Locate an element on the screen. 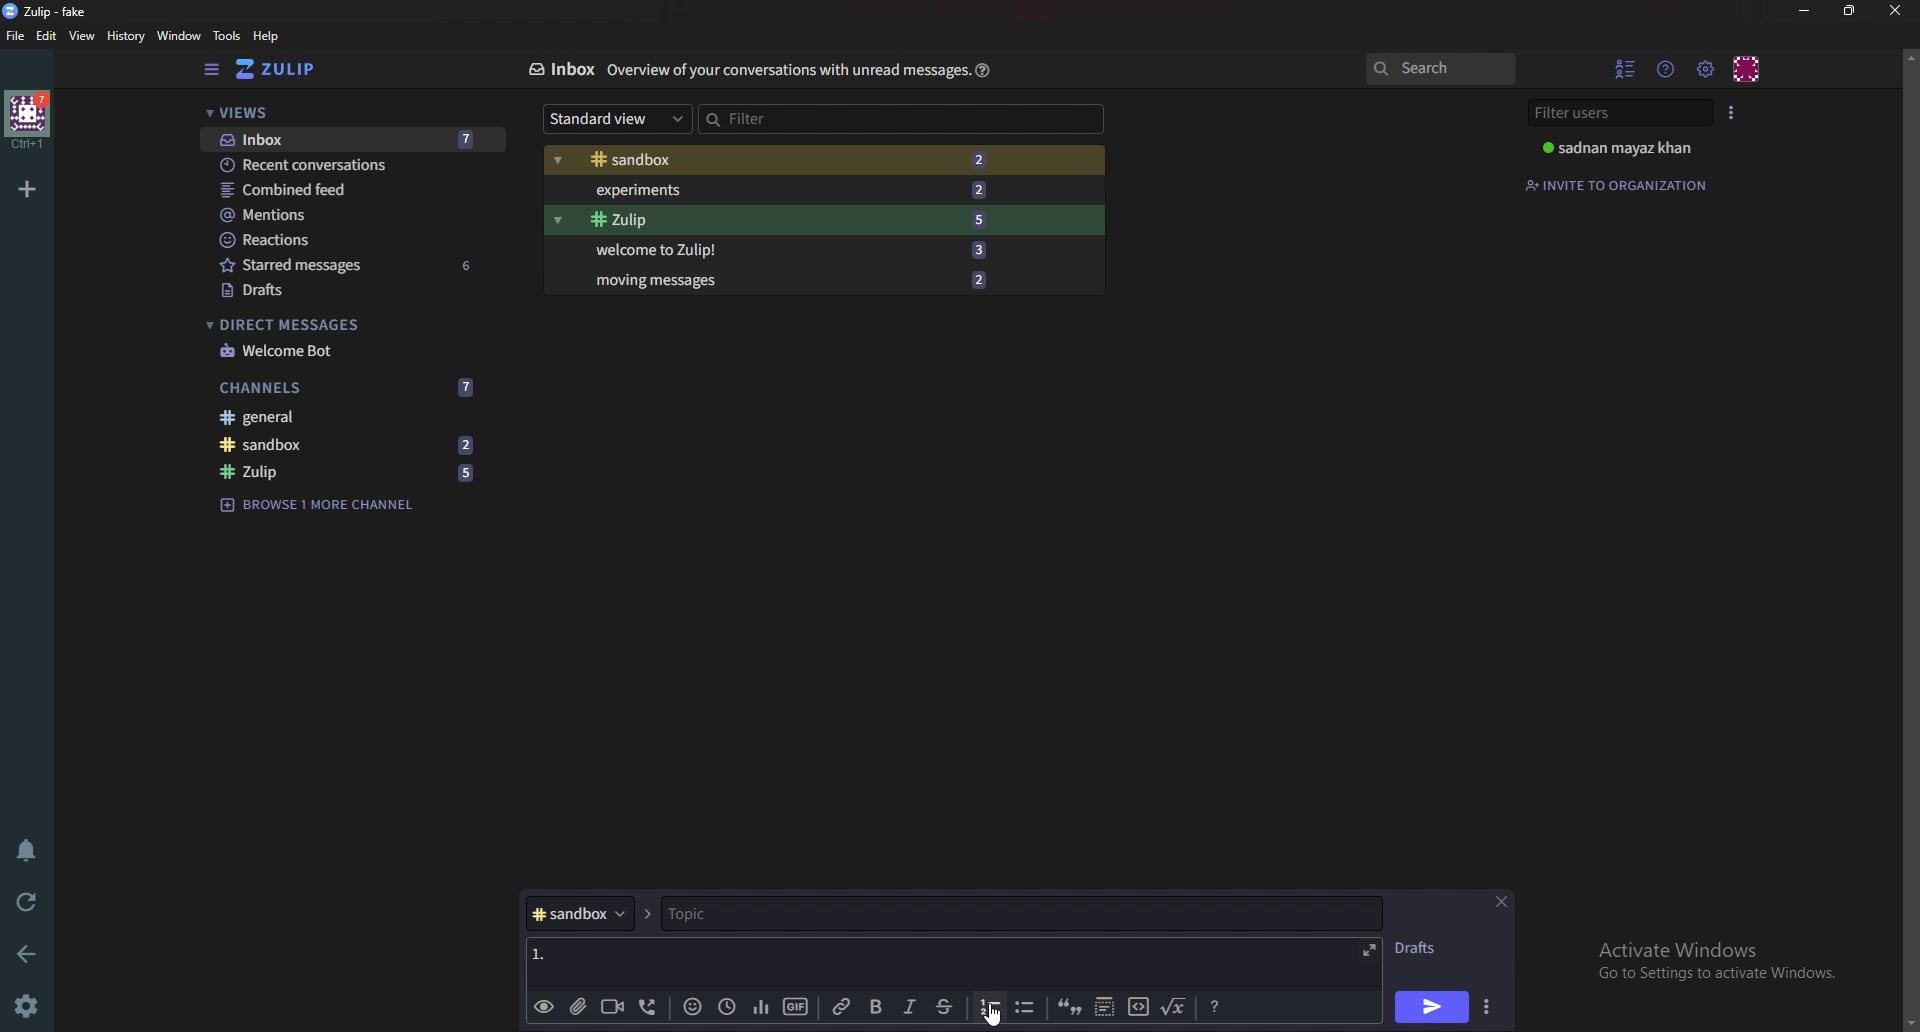  Tools is located at coordinates (226, 35).